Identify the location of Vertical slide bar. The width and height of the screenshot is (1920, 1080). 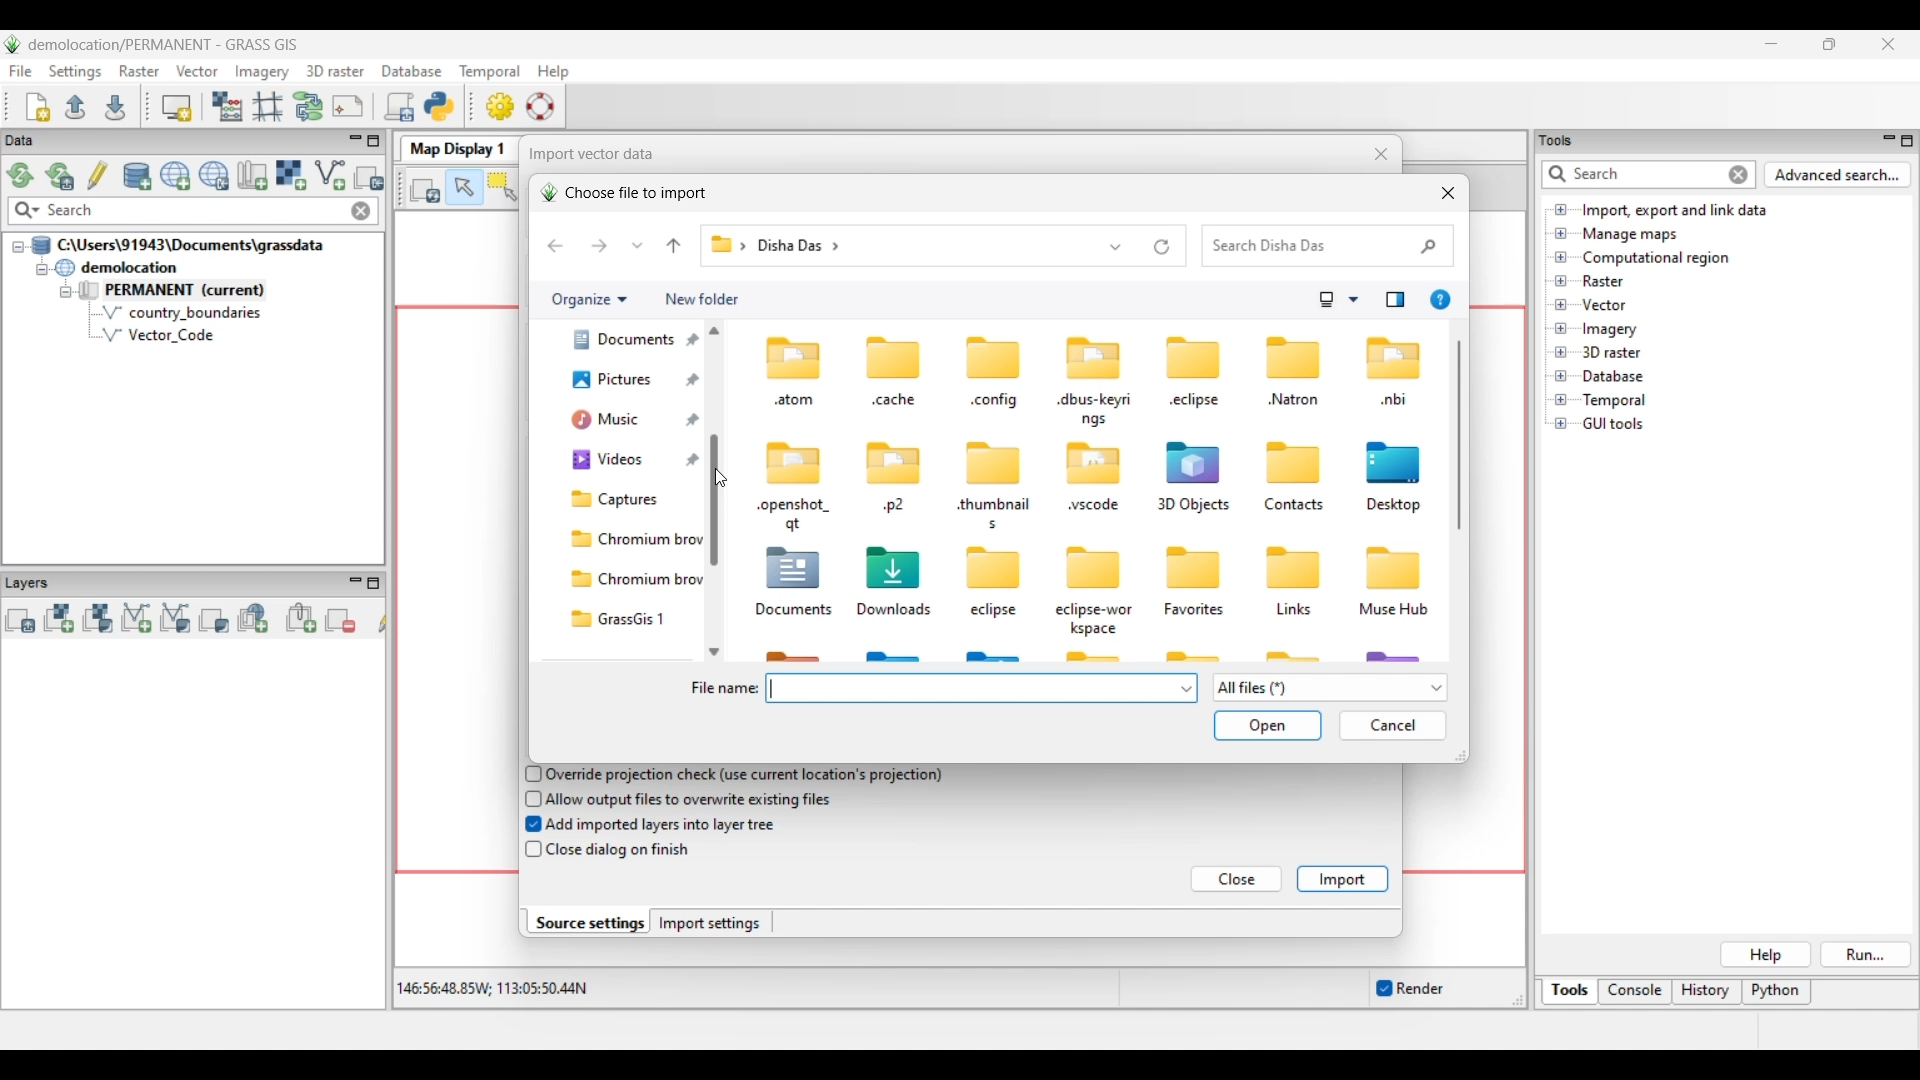
(719, 461).